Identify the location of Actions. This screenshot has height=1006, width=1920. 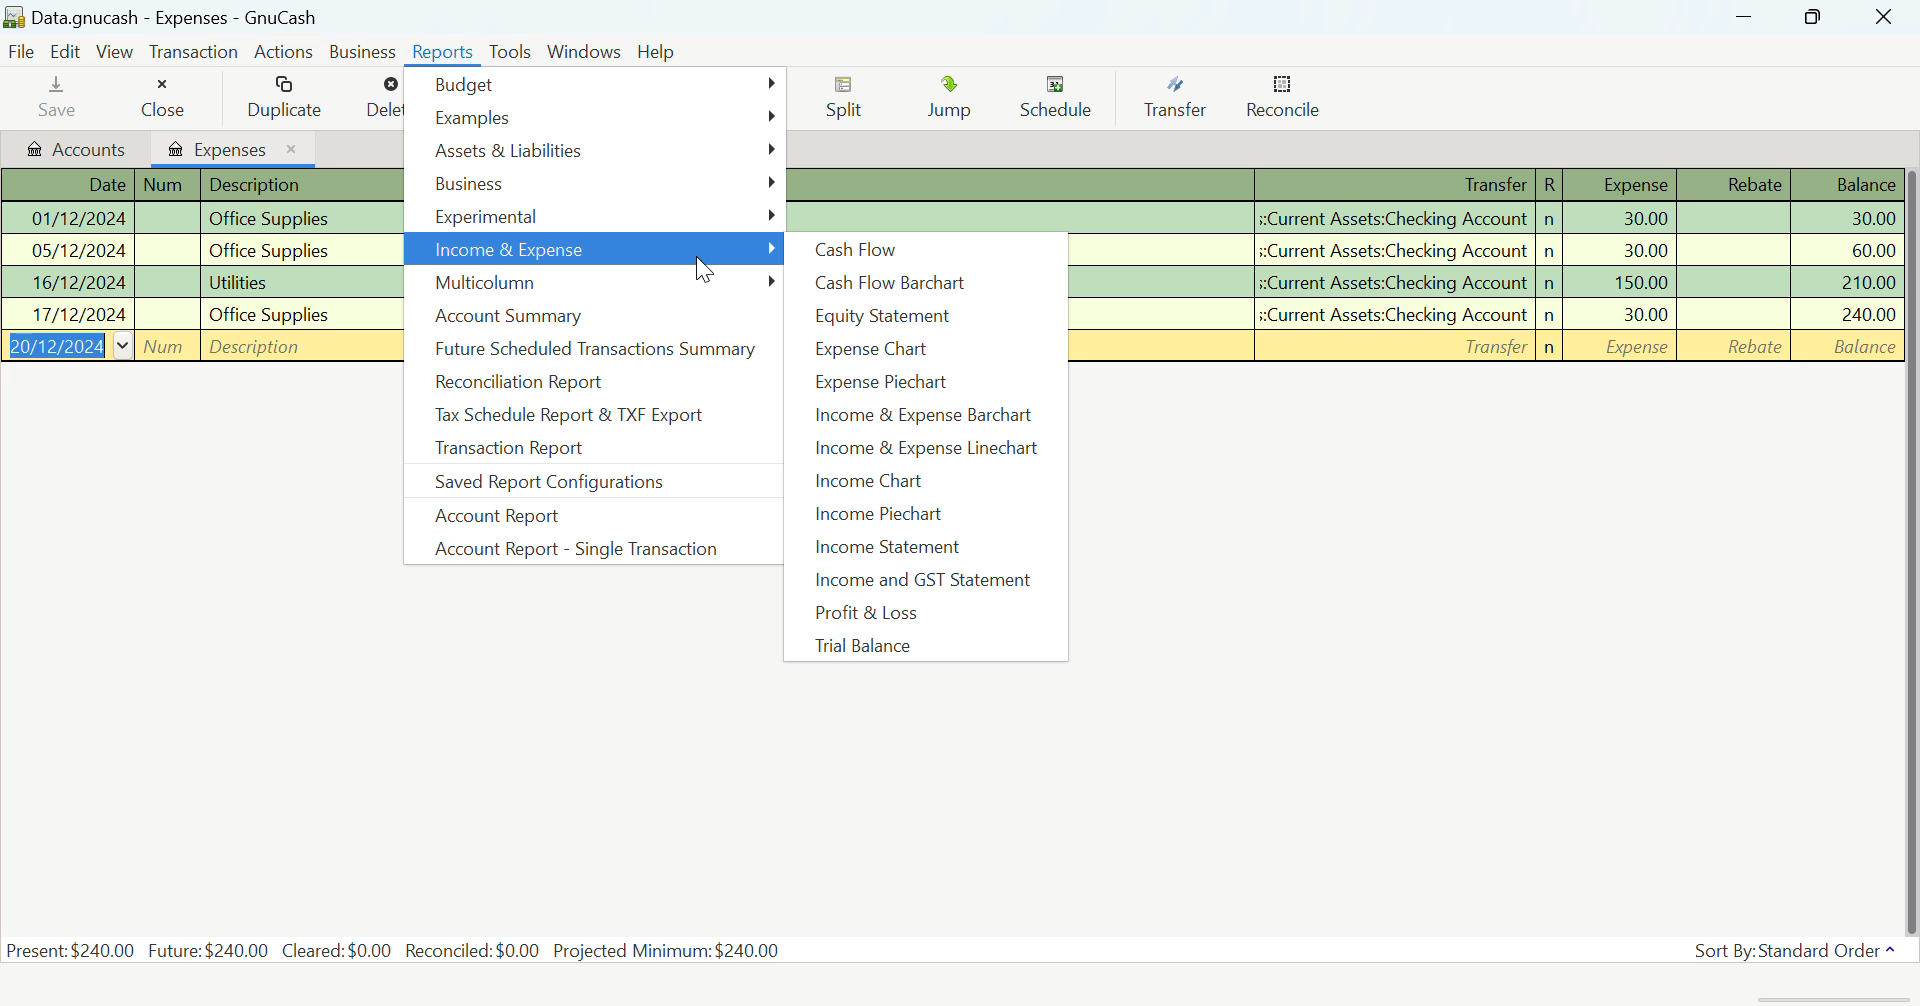
(283, 52).